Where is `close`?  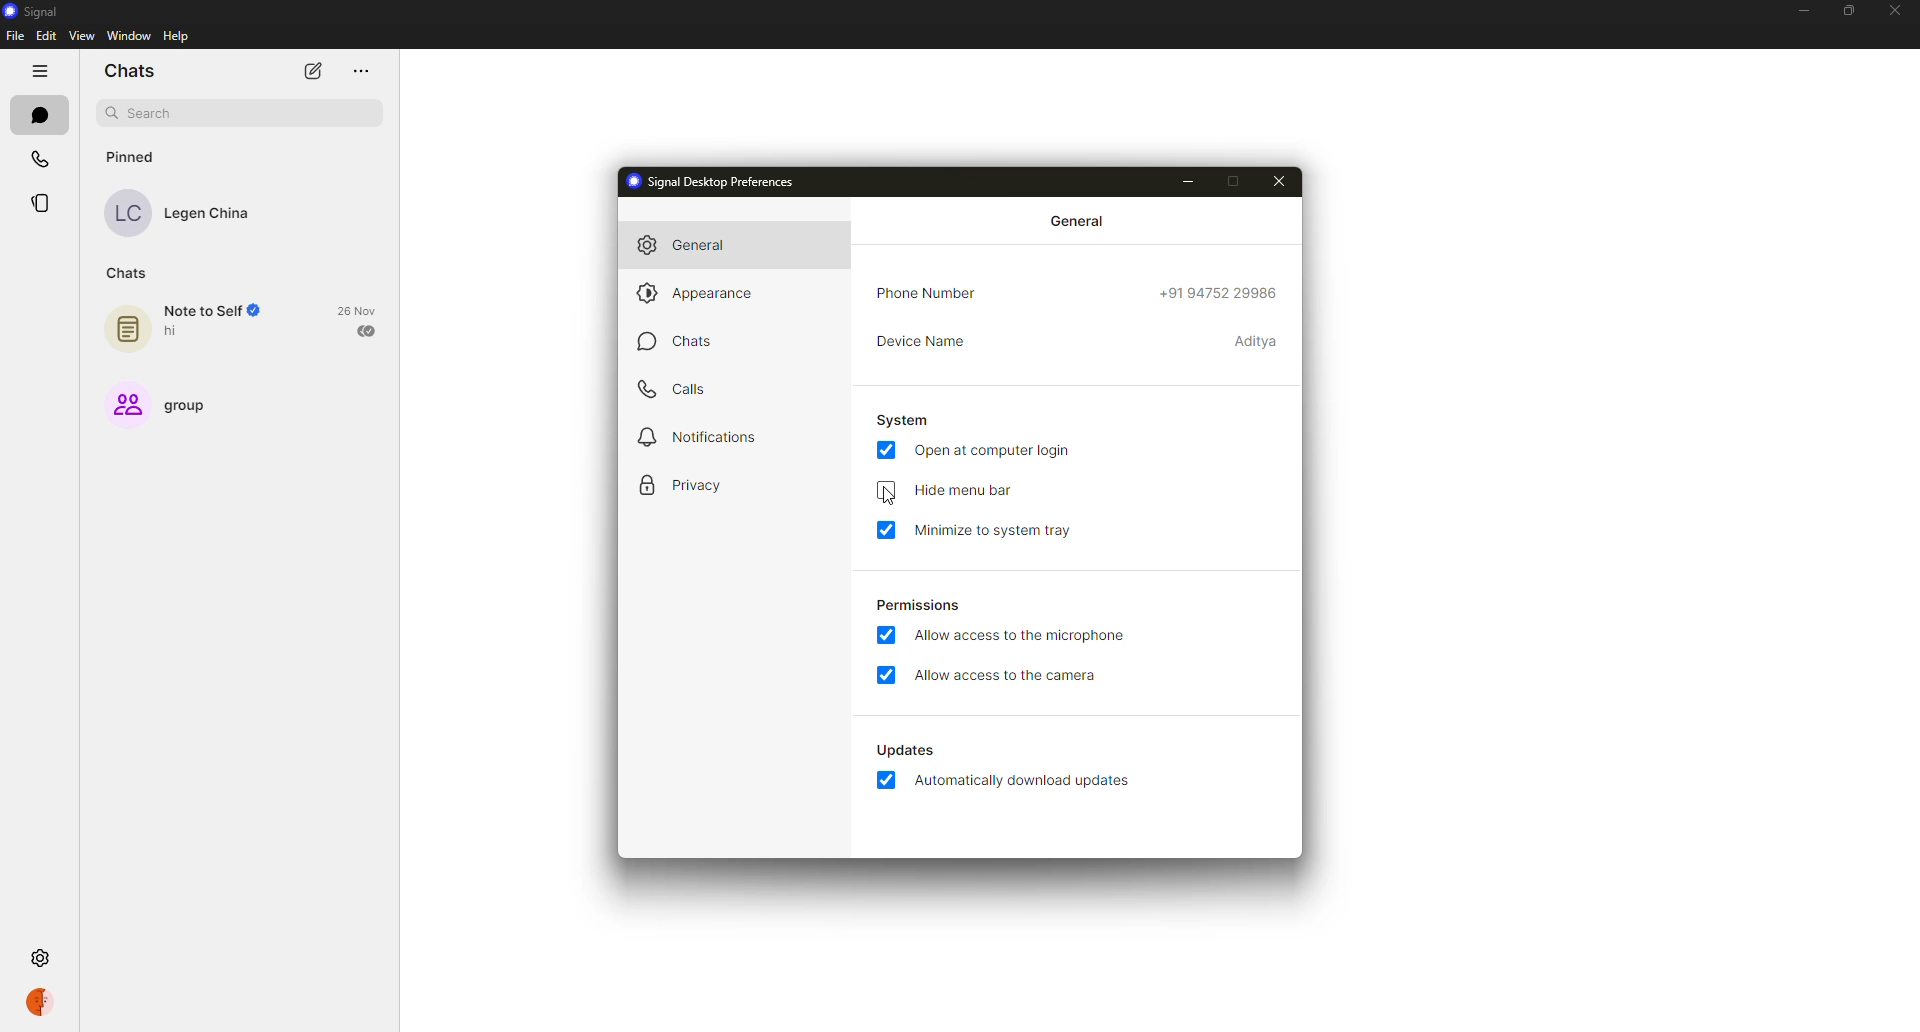 close is located at coordinates (1894, 10).